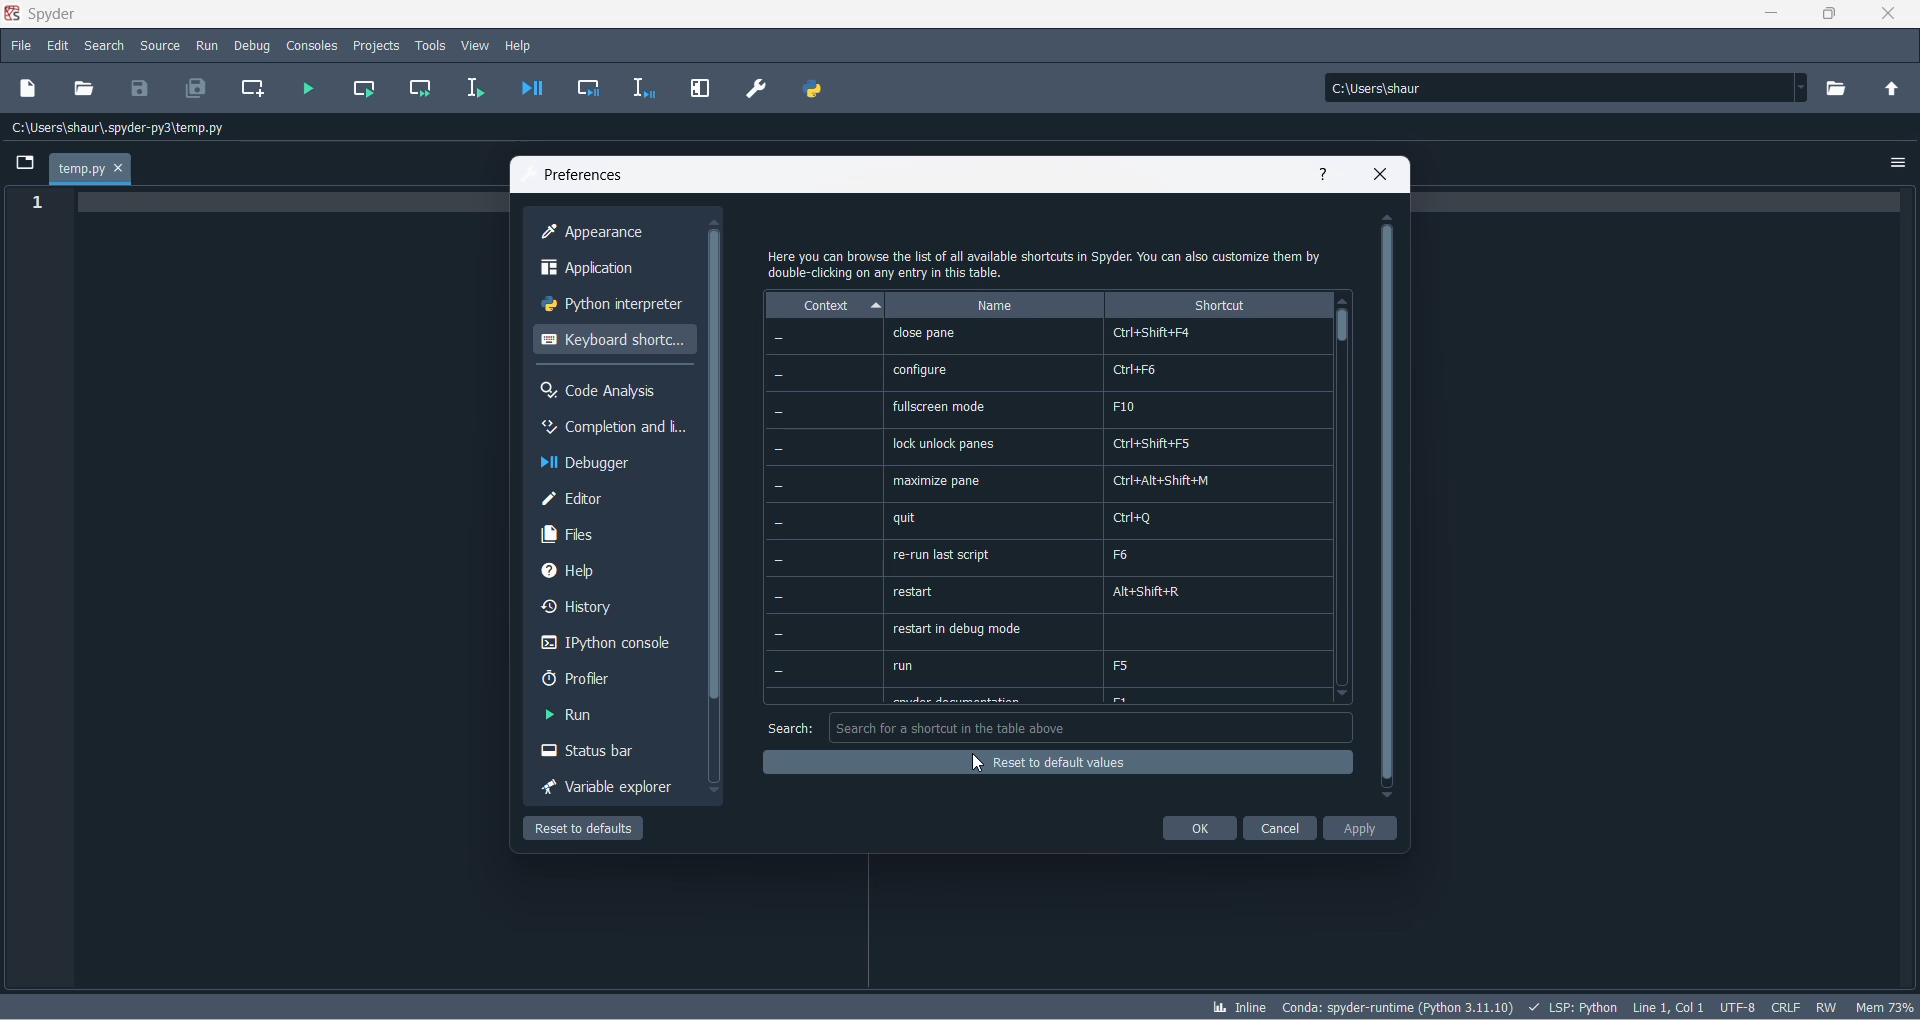 The width and height of the screenshot is (1920, 1020). I want to click on application, so click(609, 270).